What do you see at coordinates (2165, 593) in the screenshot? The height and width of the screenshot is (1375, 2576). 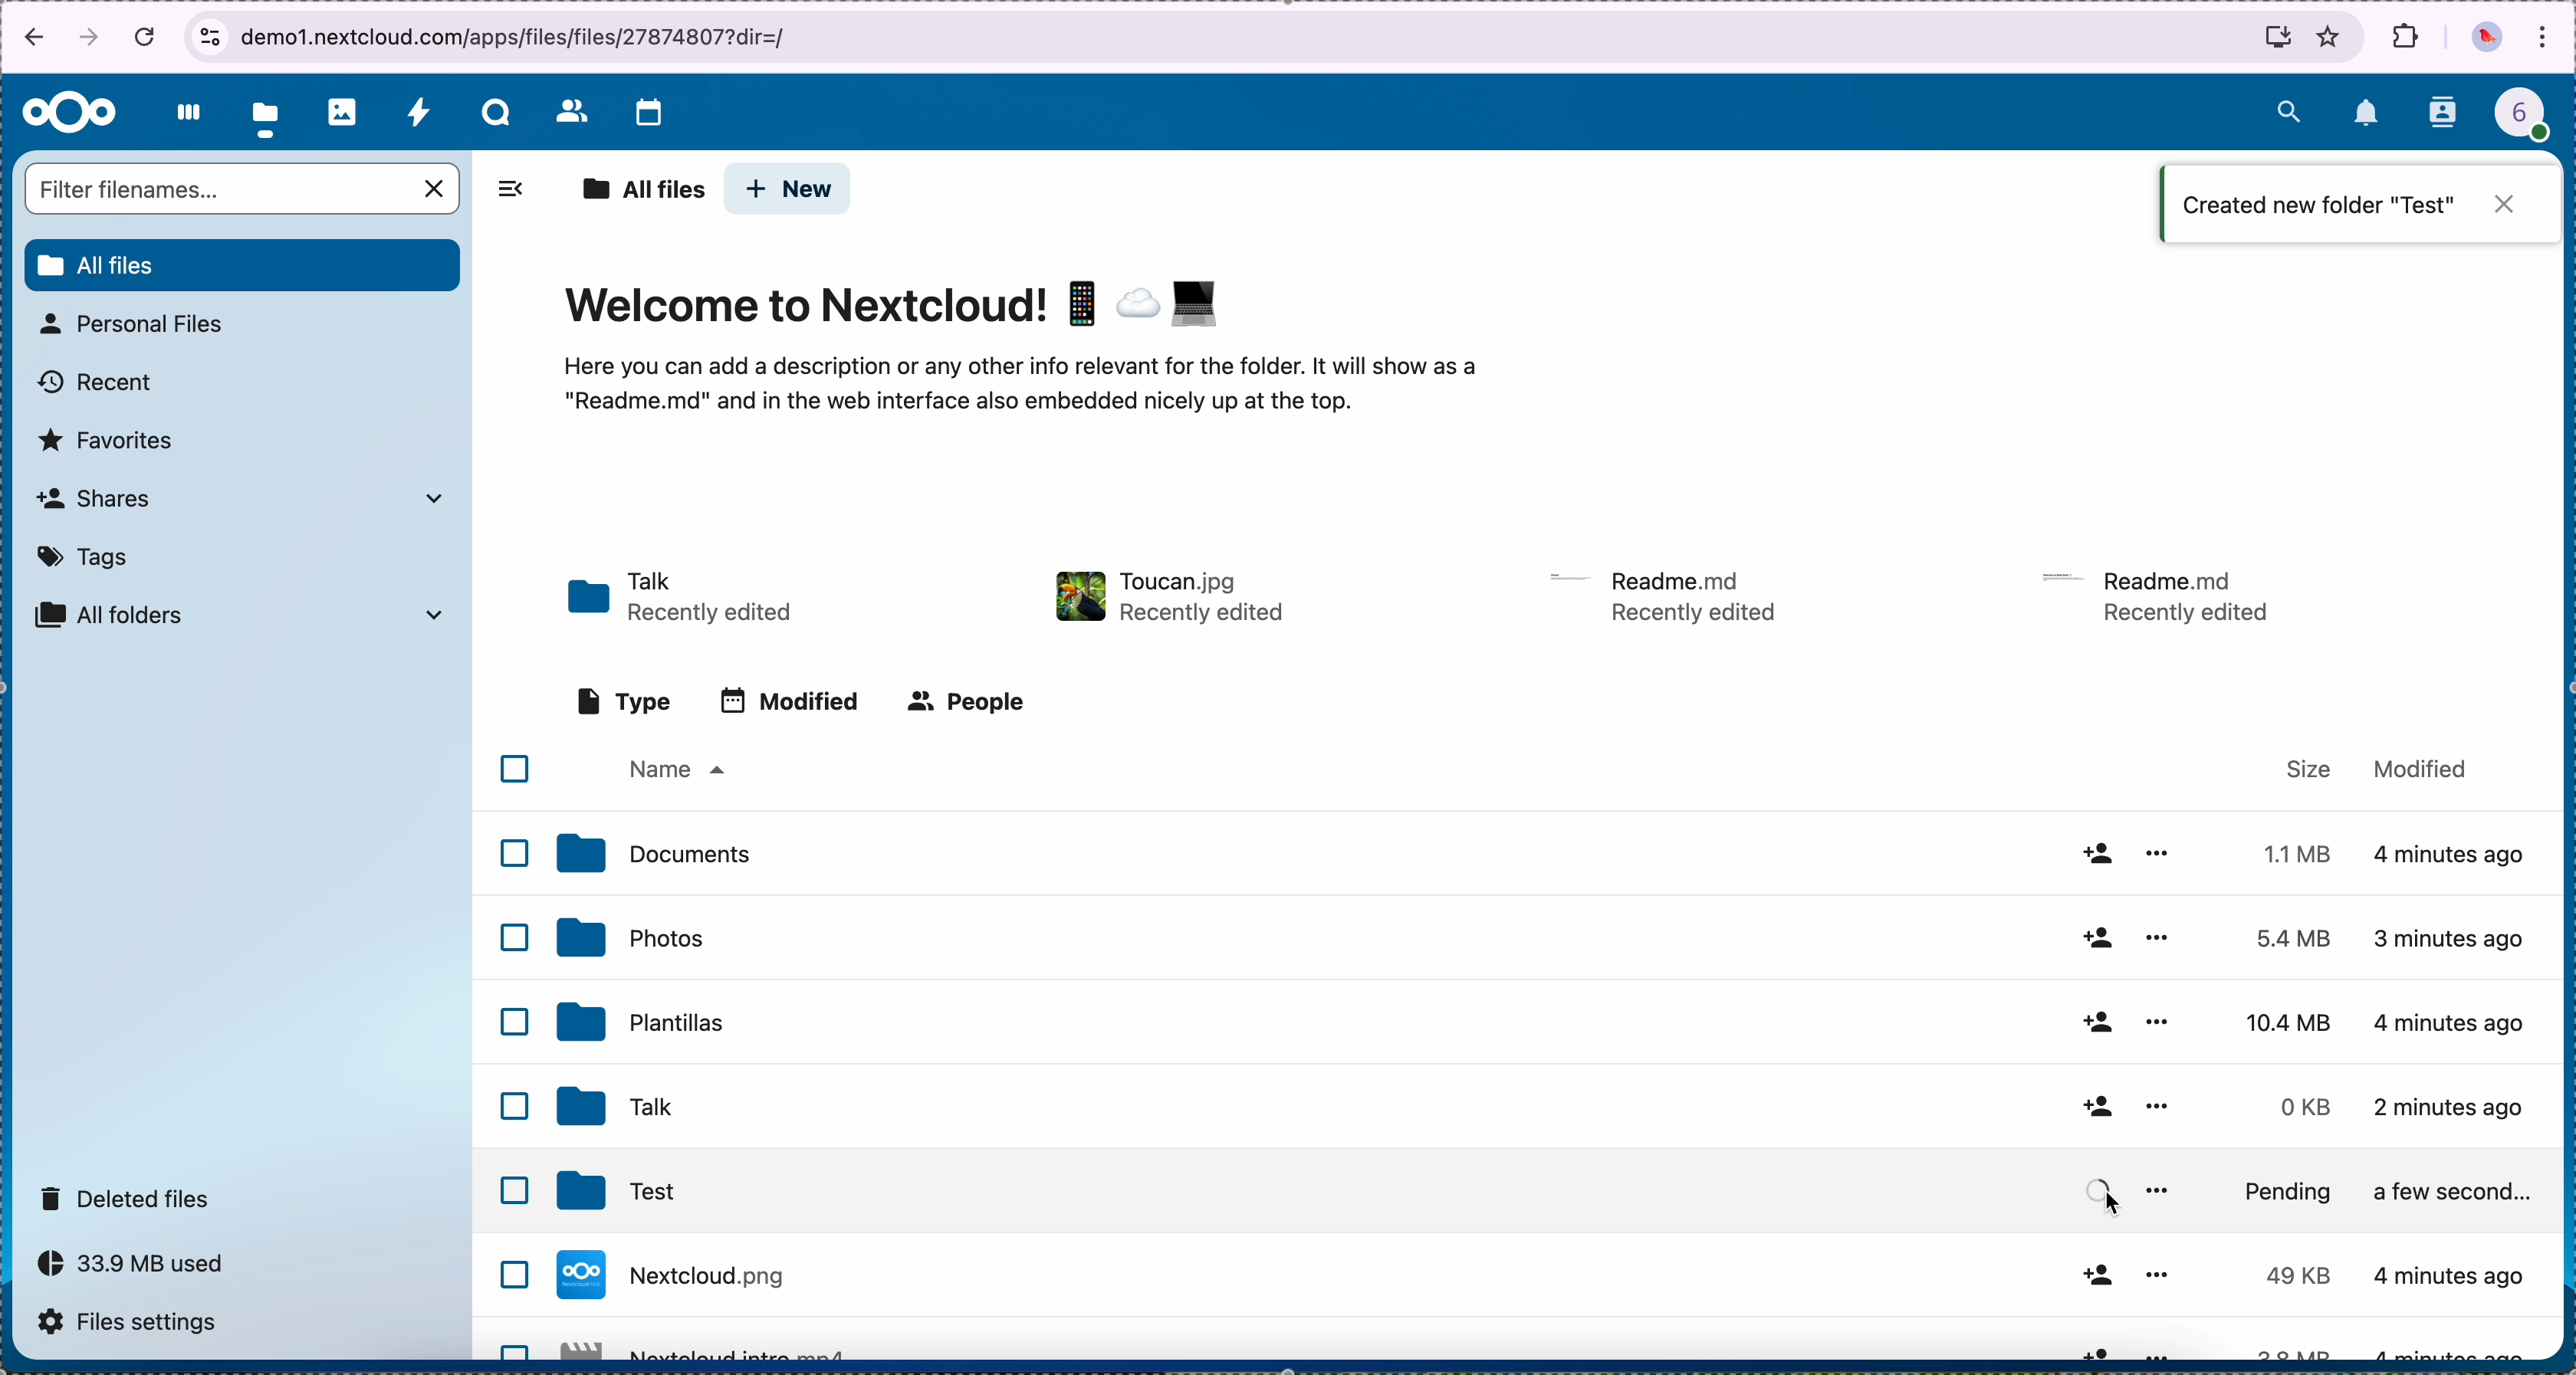 I see `readme file` at bounding box center [2165, 593].